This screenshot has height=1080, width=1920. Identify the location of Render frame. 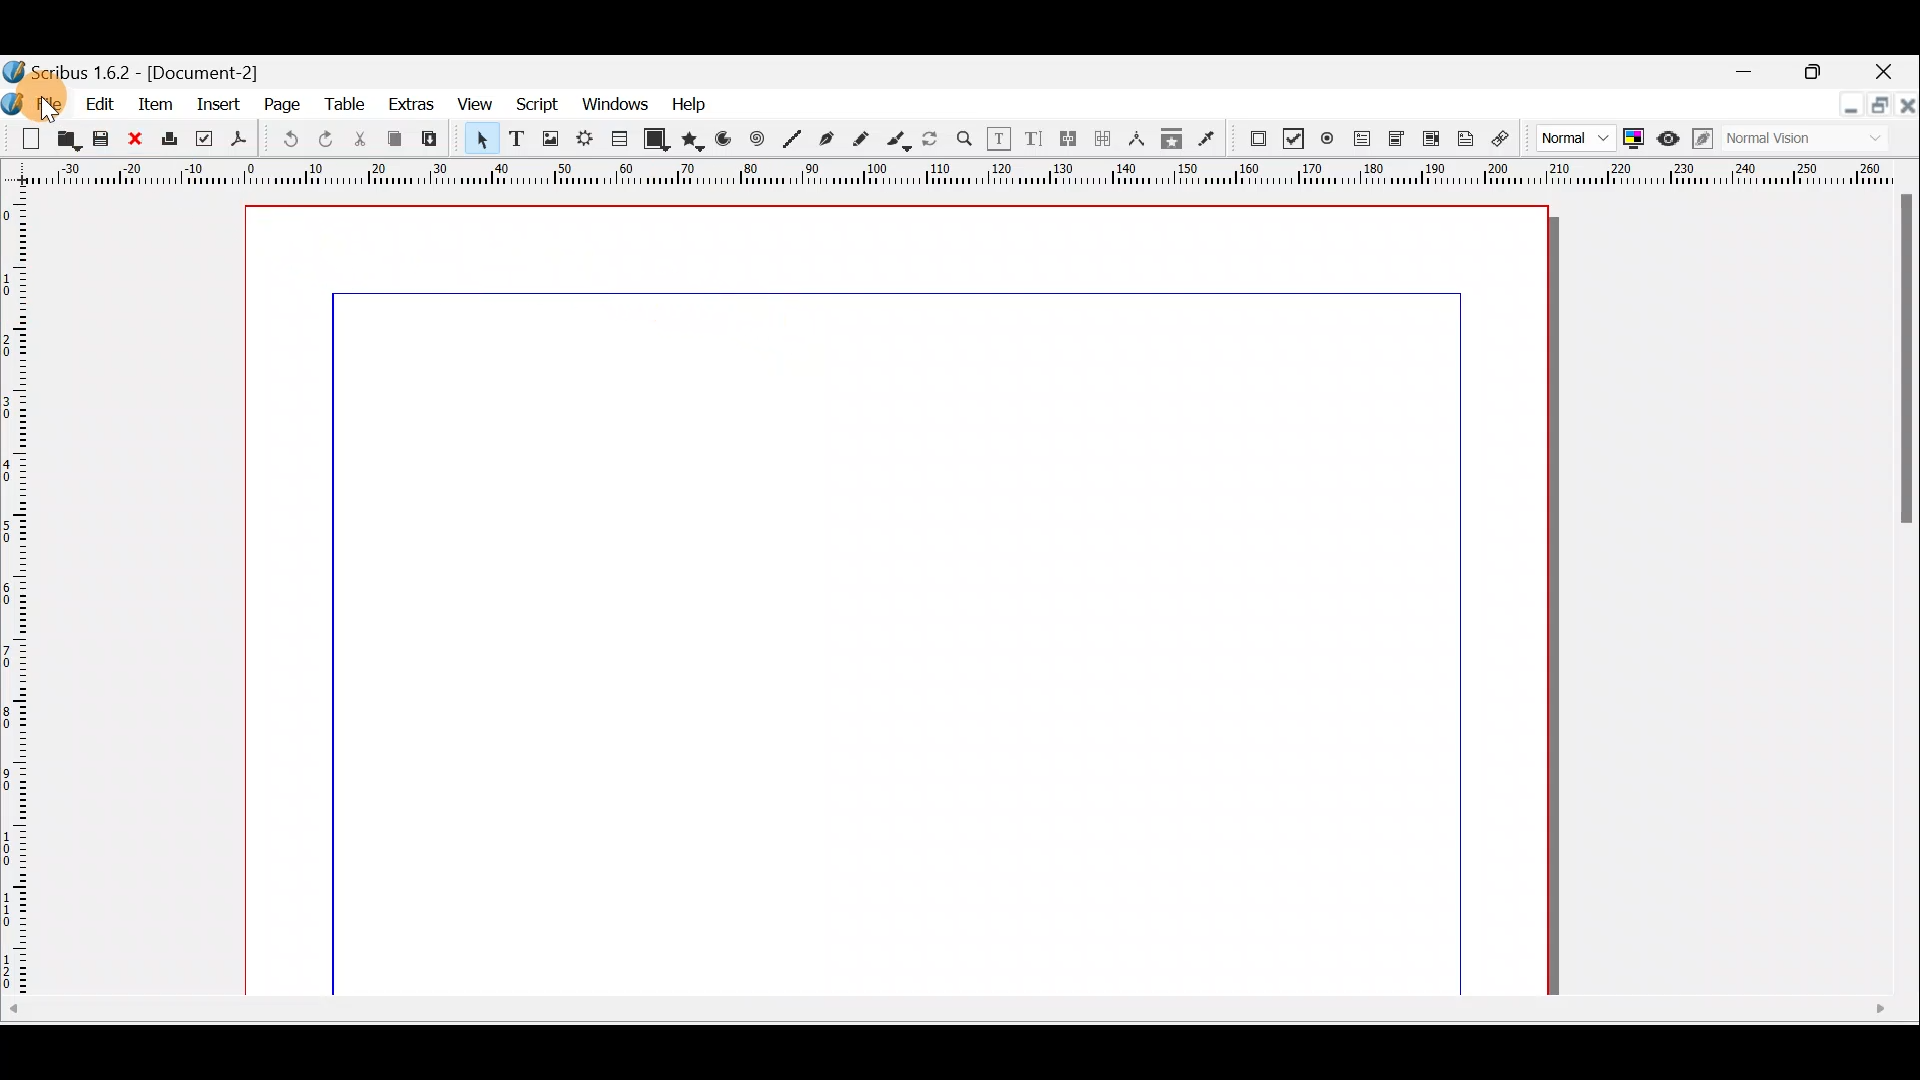
(584, 142).